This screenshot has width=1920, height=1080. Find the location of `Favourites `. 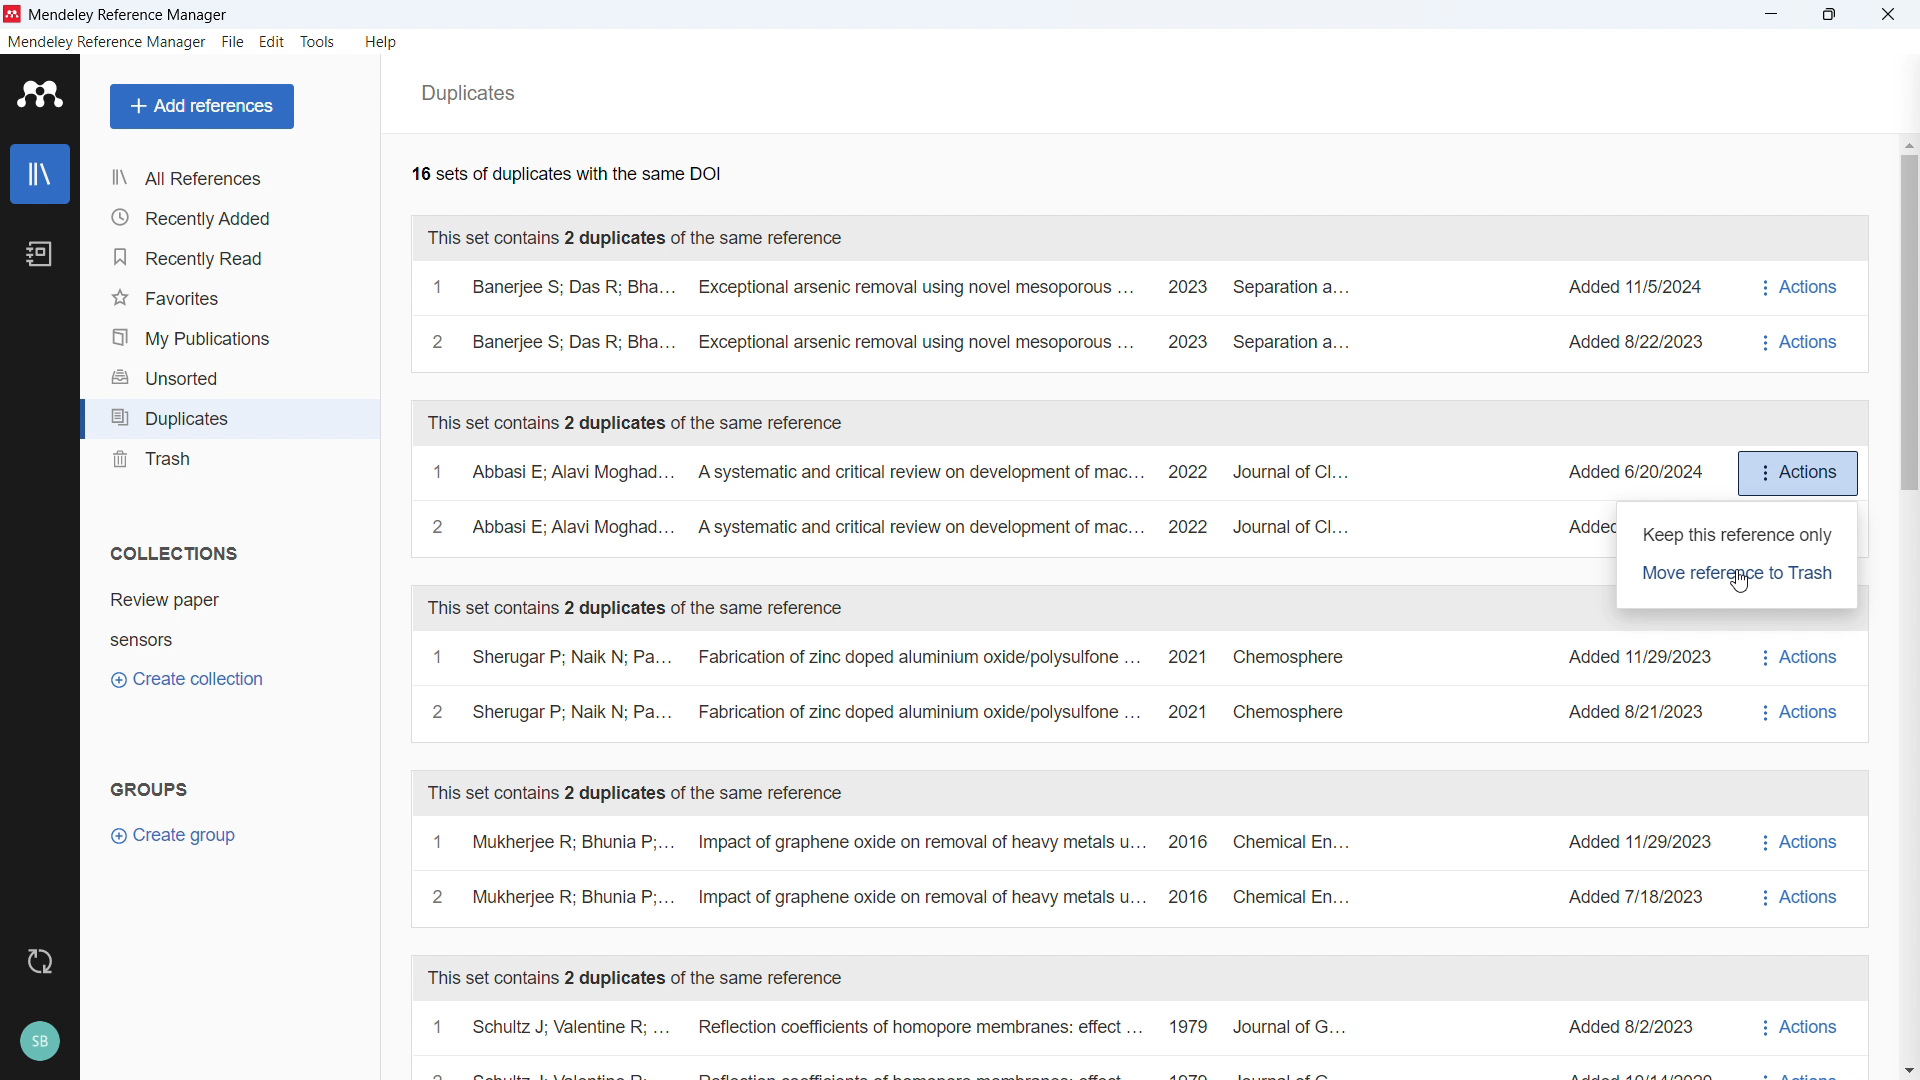

Favourites  is located at coordinates (228, 294).